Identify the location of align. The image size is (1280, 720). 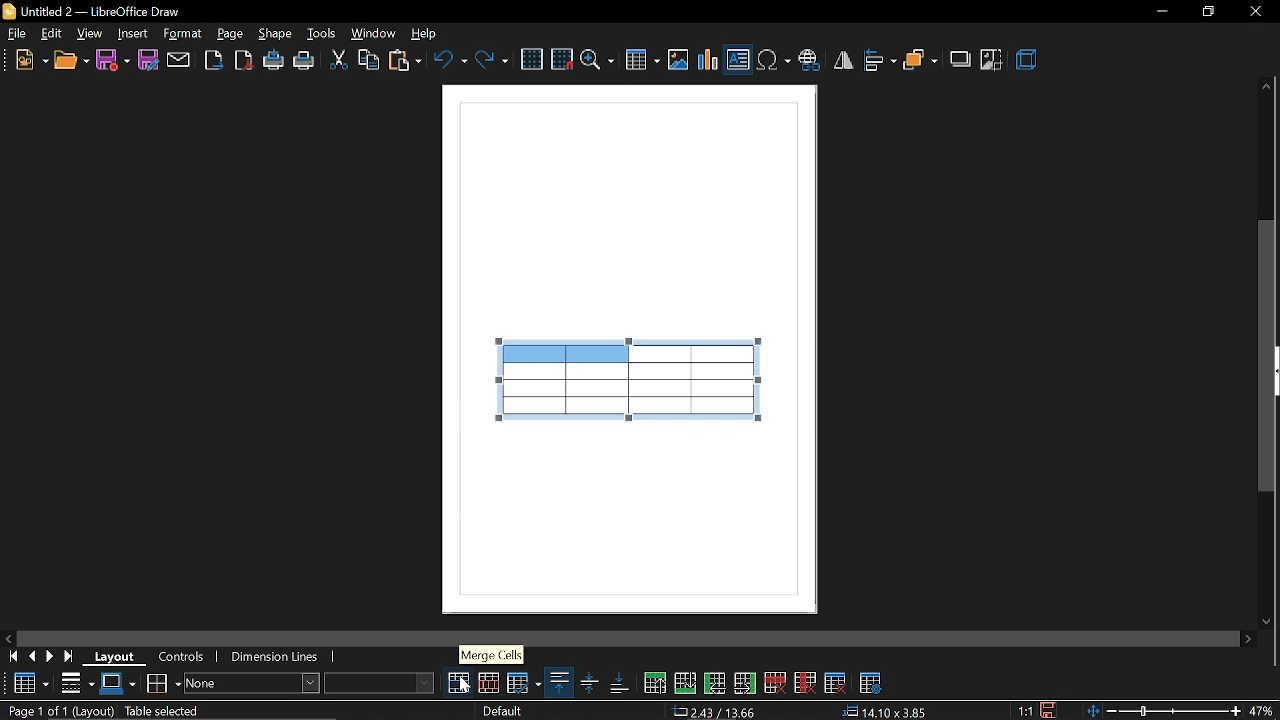
(879, 58).